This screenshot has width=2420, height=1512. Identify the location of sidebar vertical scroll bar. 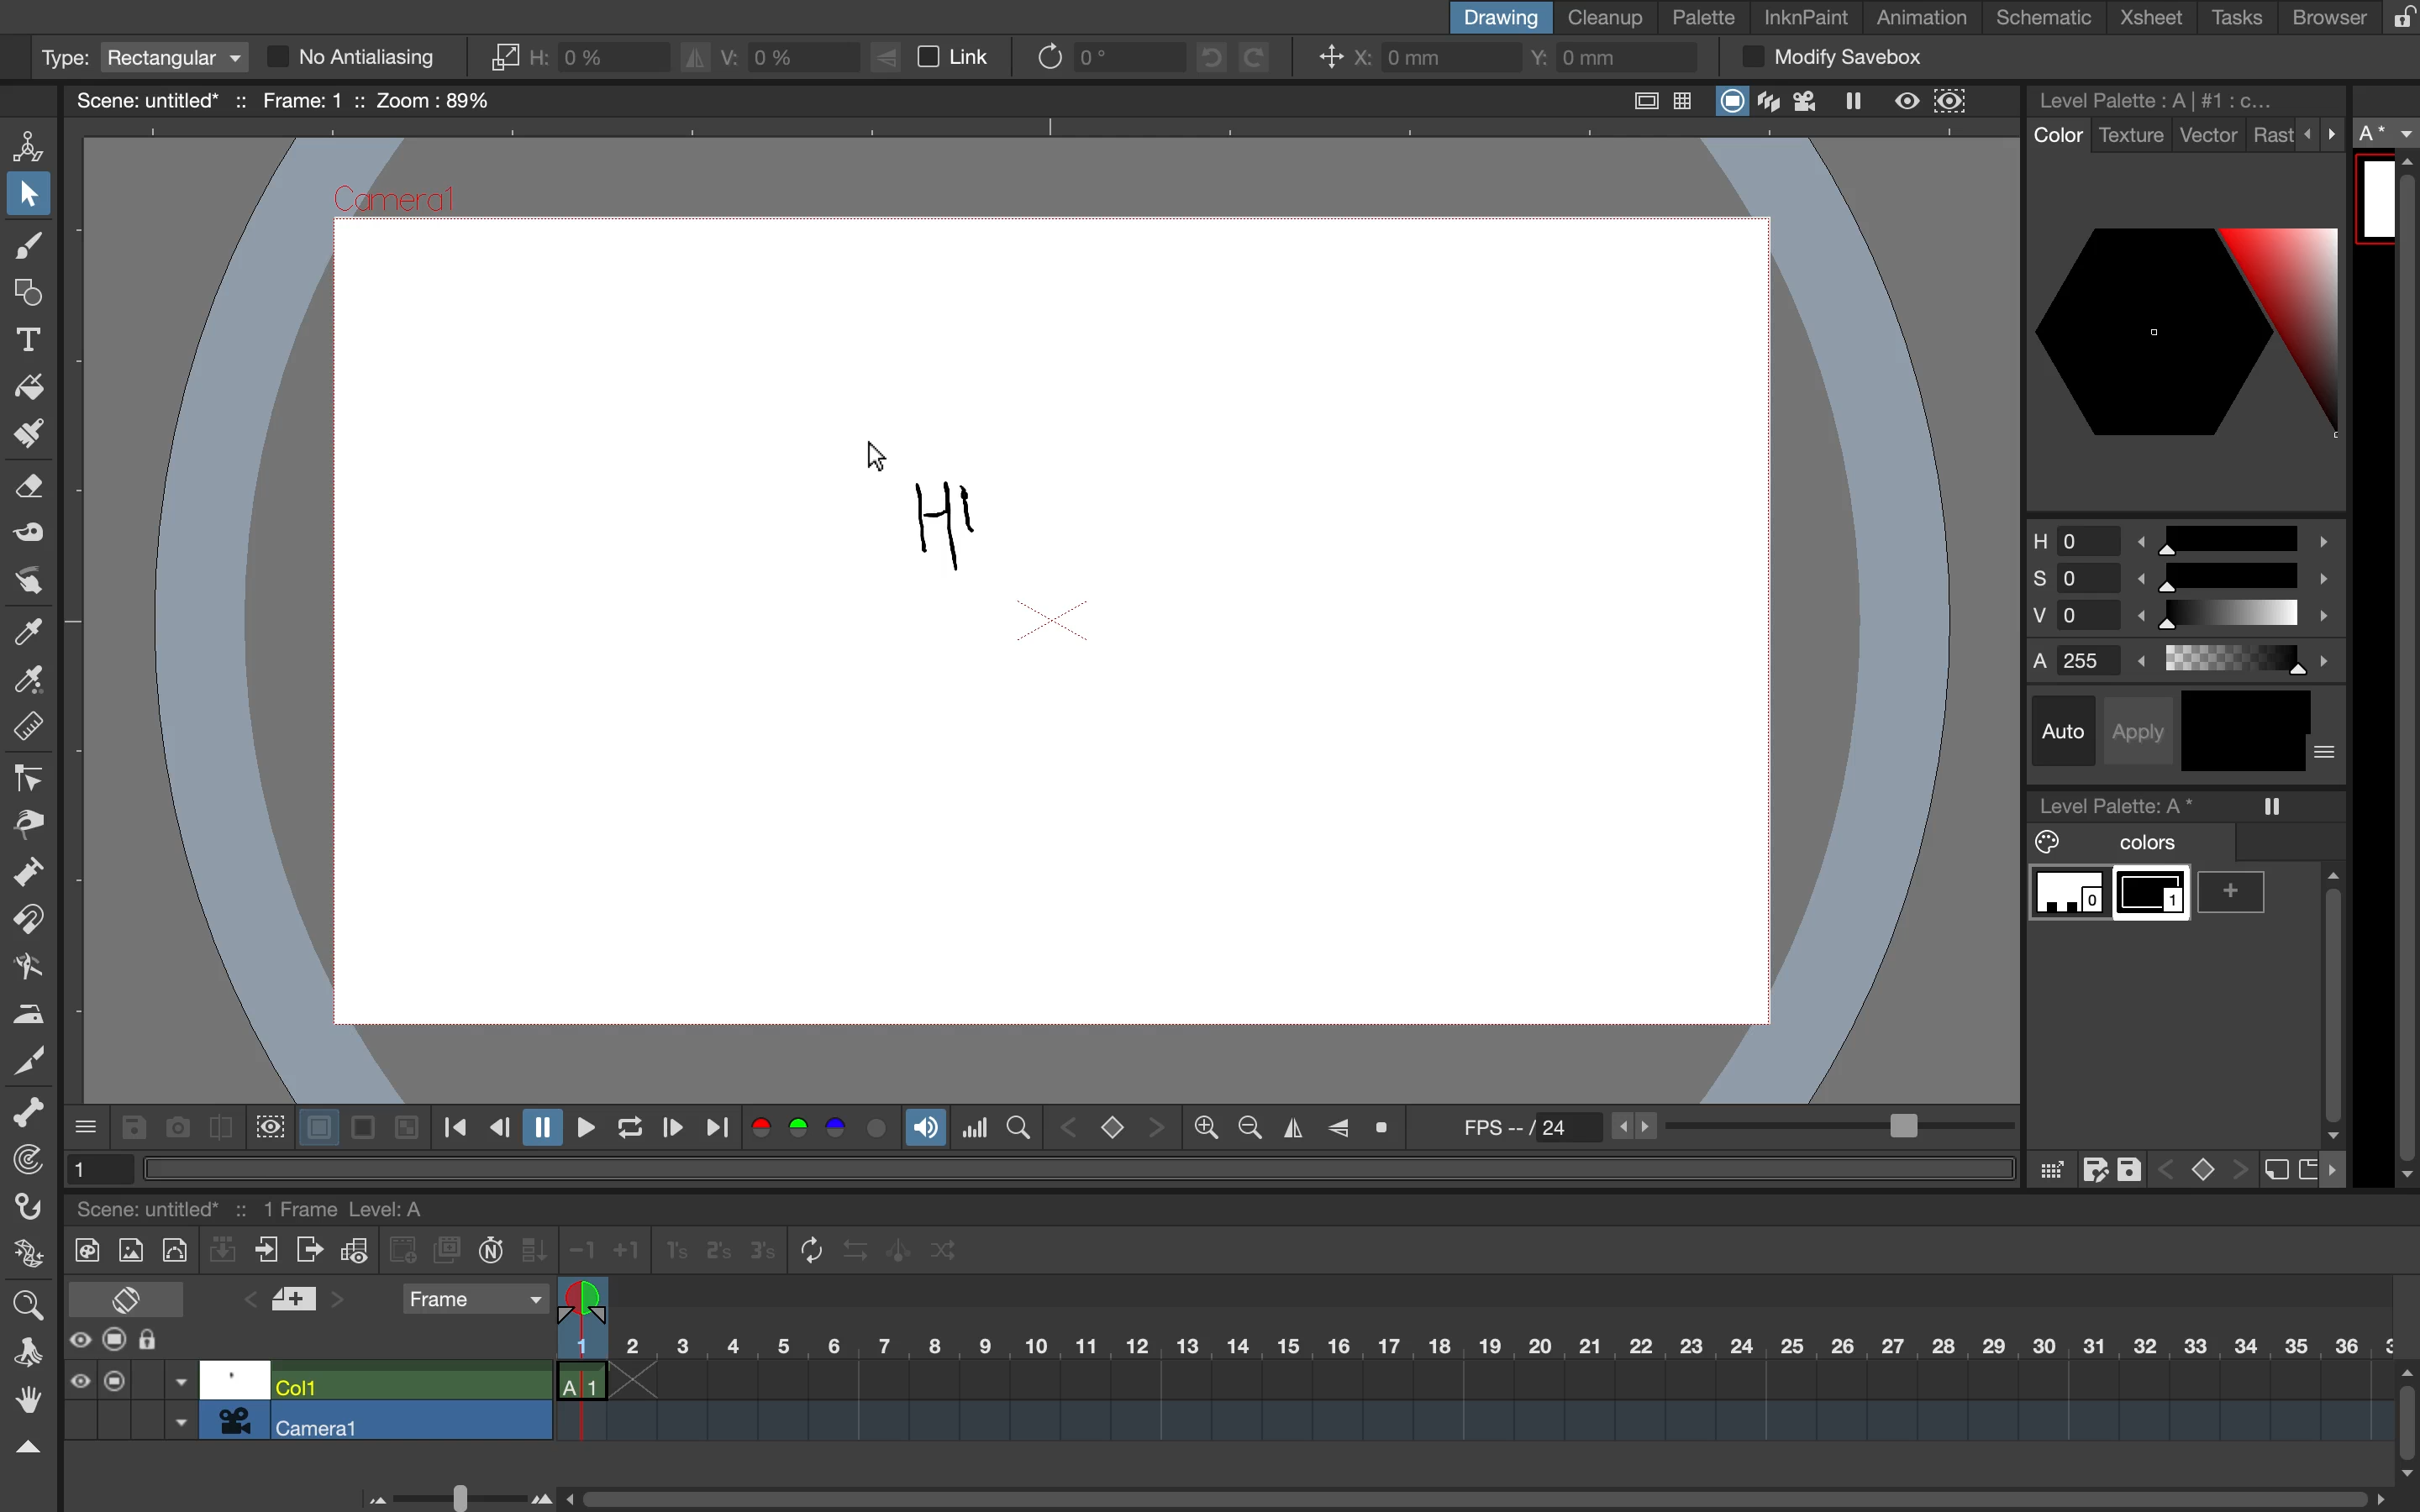
(2403, 670).